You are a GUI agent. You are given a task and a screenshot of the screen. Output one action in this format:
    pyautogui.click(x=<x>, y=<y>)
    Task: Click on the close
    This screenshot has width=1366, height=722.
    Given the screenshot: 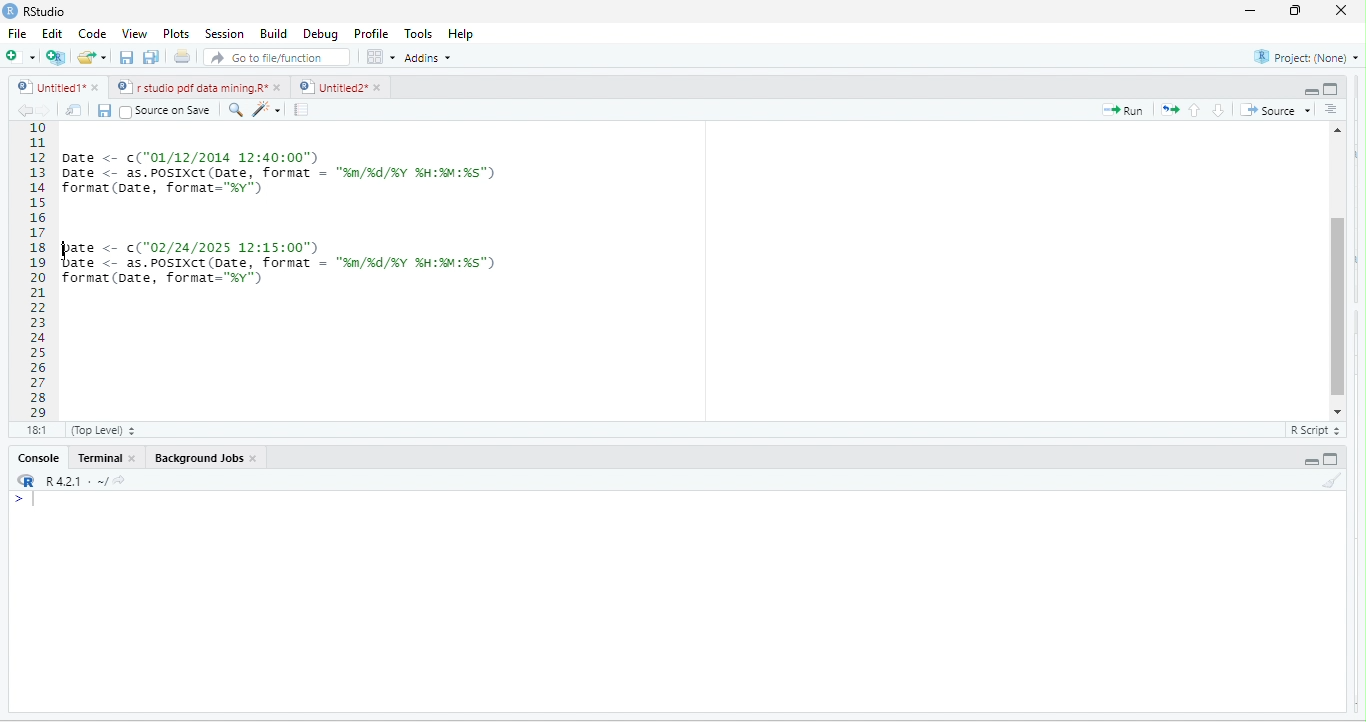 What is the action you would take?
    pyautogui.click(x=380, y=88)
    